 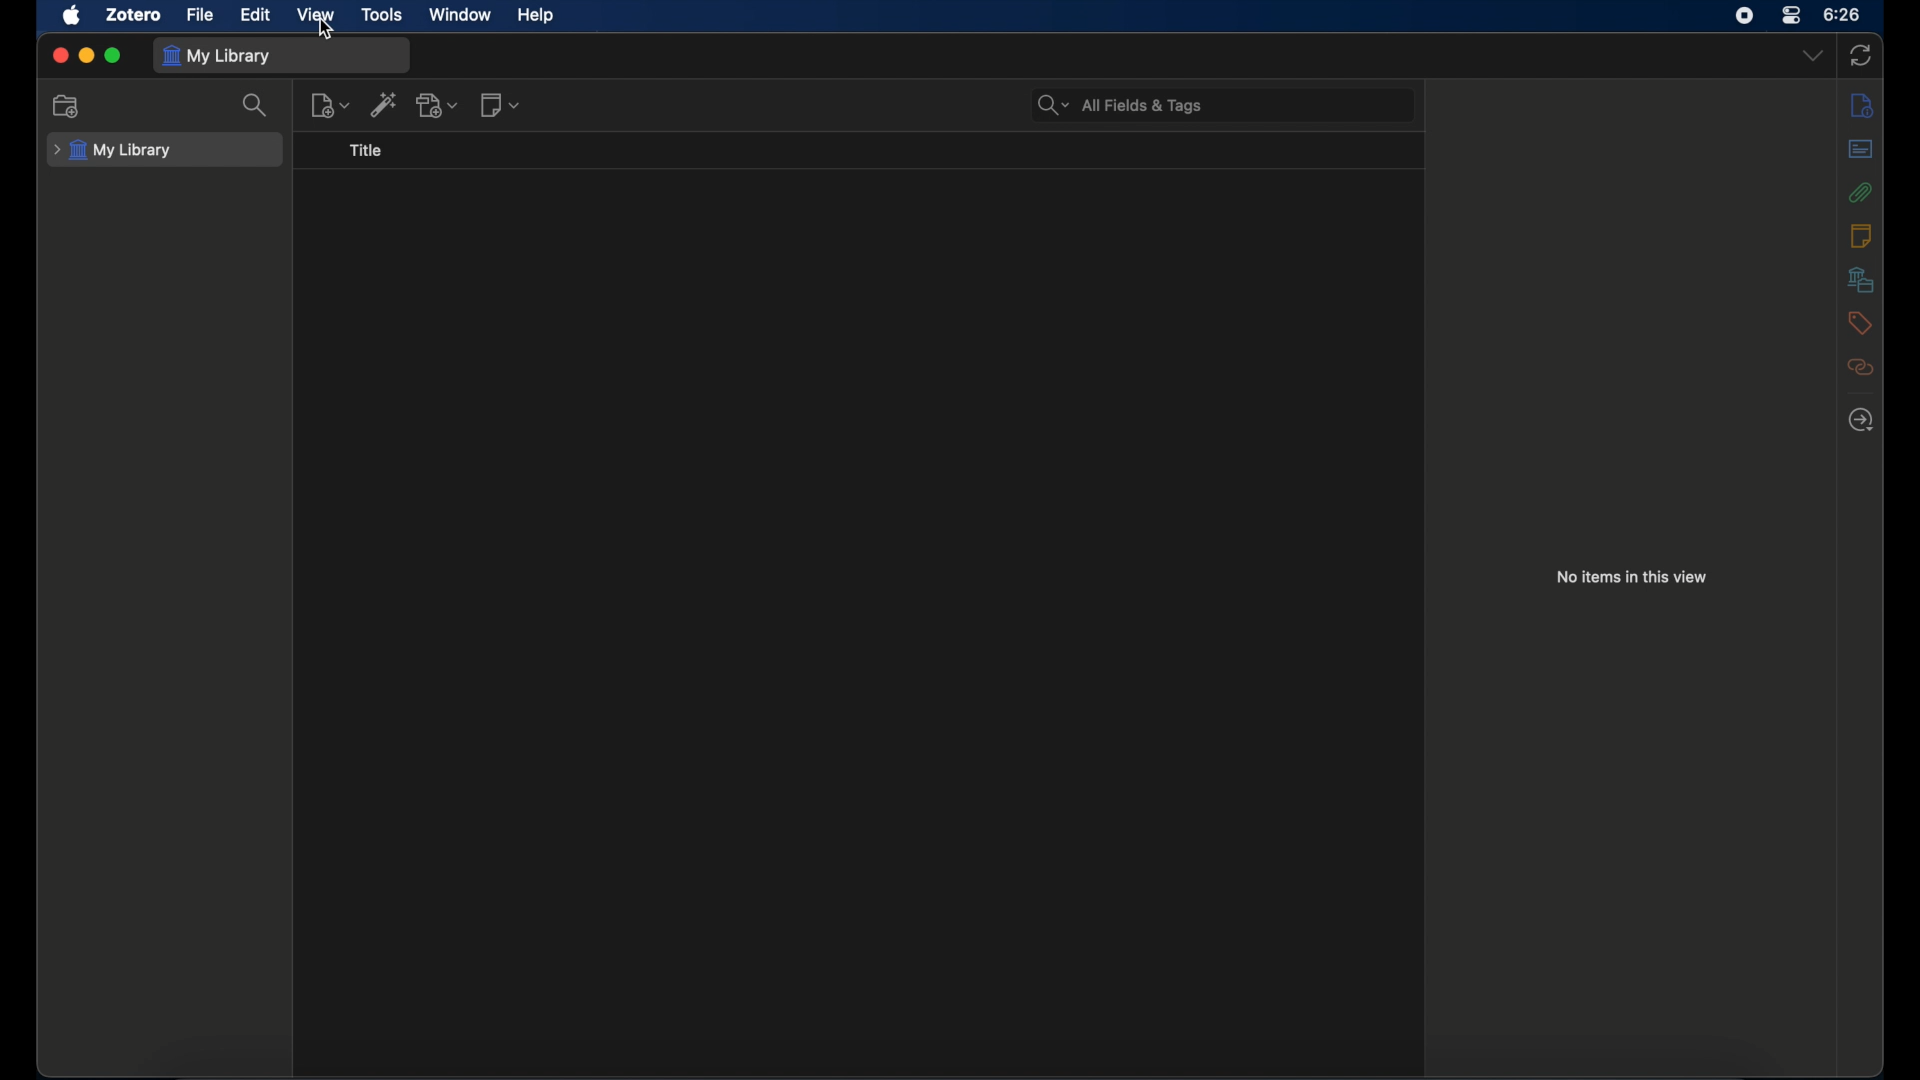 I want to click on related, so click(x=1860, y=366).